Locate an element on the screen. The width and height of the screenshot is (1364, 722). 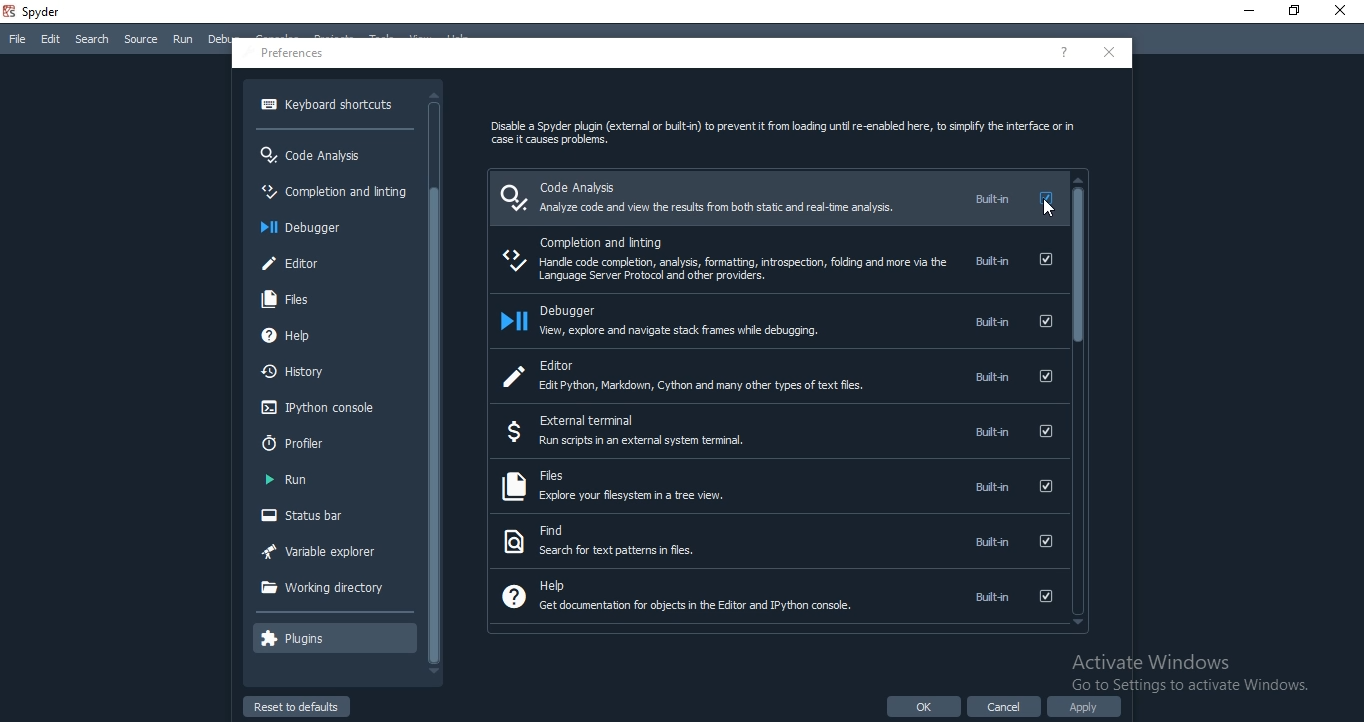
code analysis is located at coordinates (328, 153).